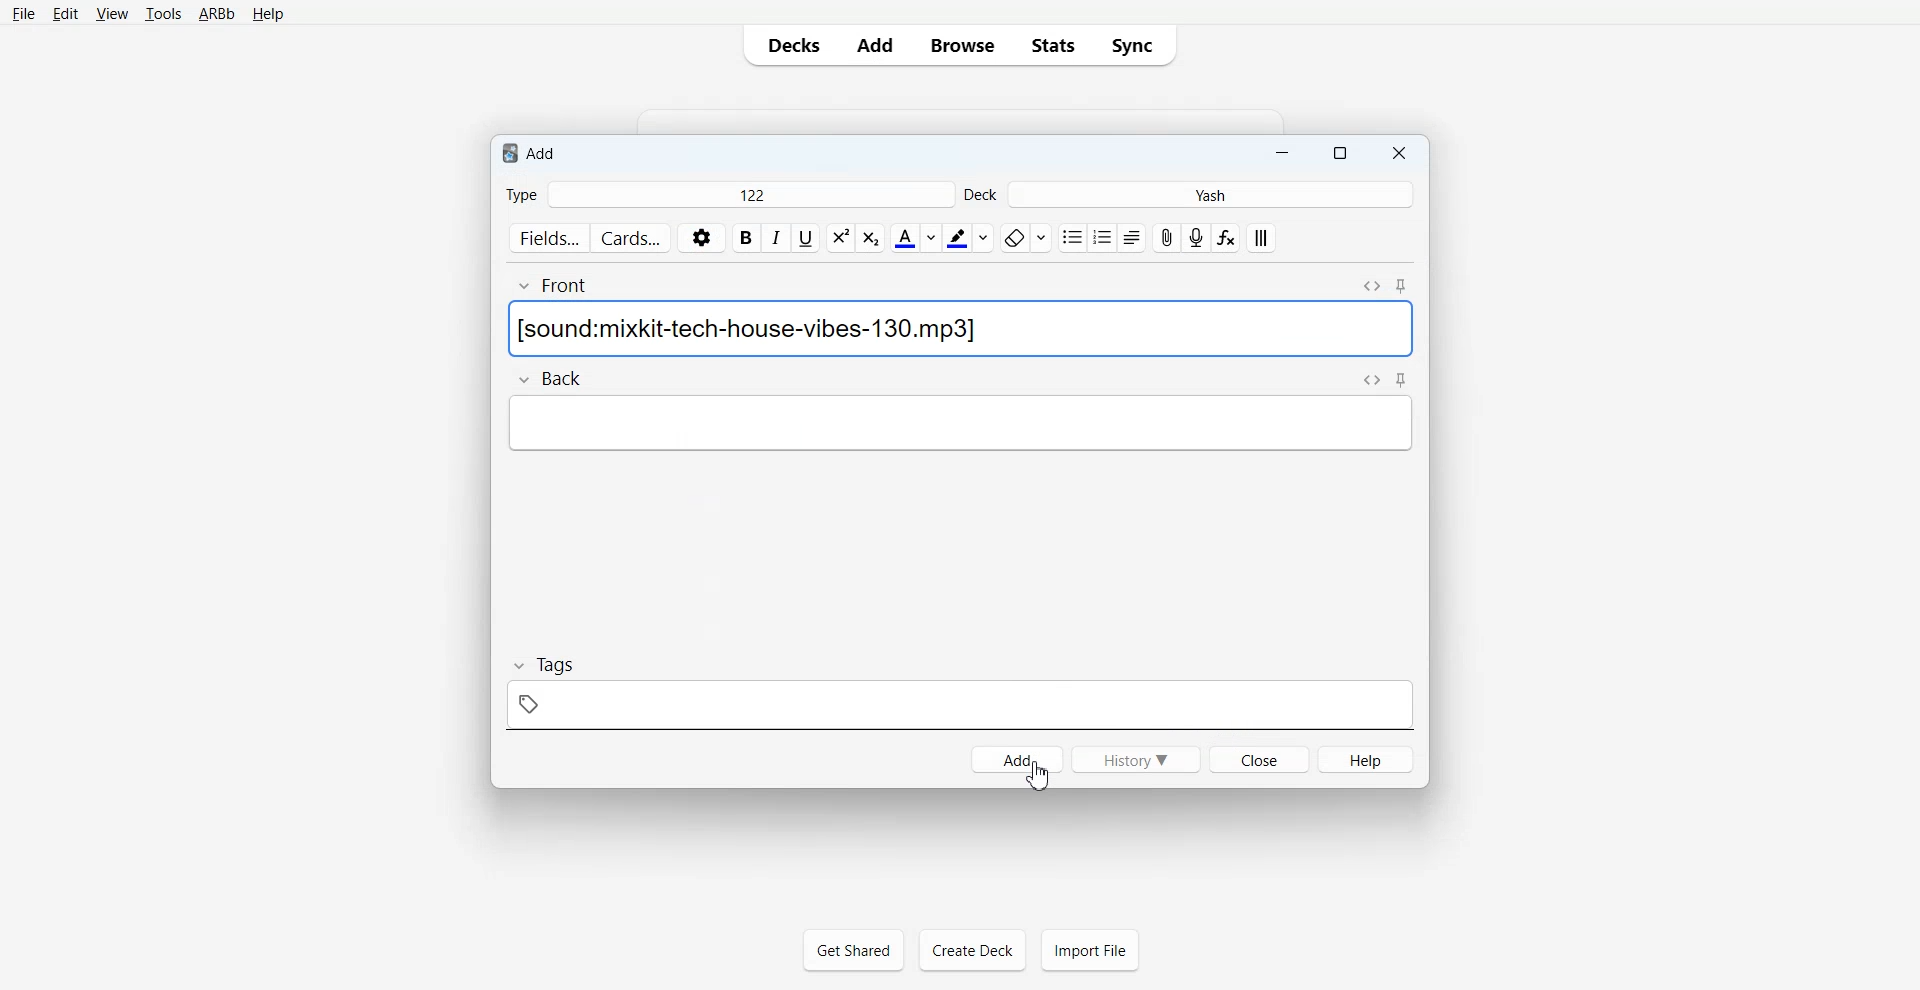 Image resolution: width=1920 pixels, height=990 pixels. I want to click on ARBb, so click(215, 13).